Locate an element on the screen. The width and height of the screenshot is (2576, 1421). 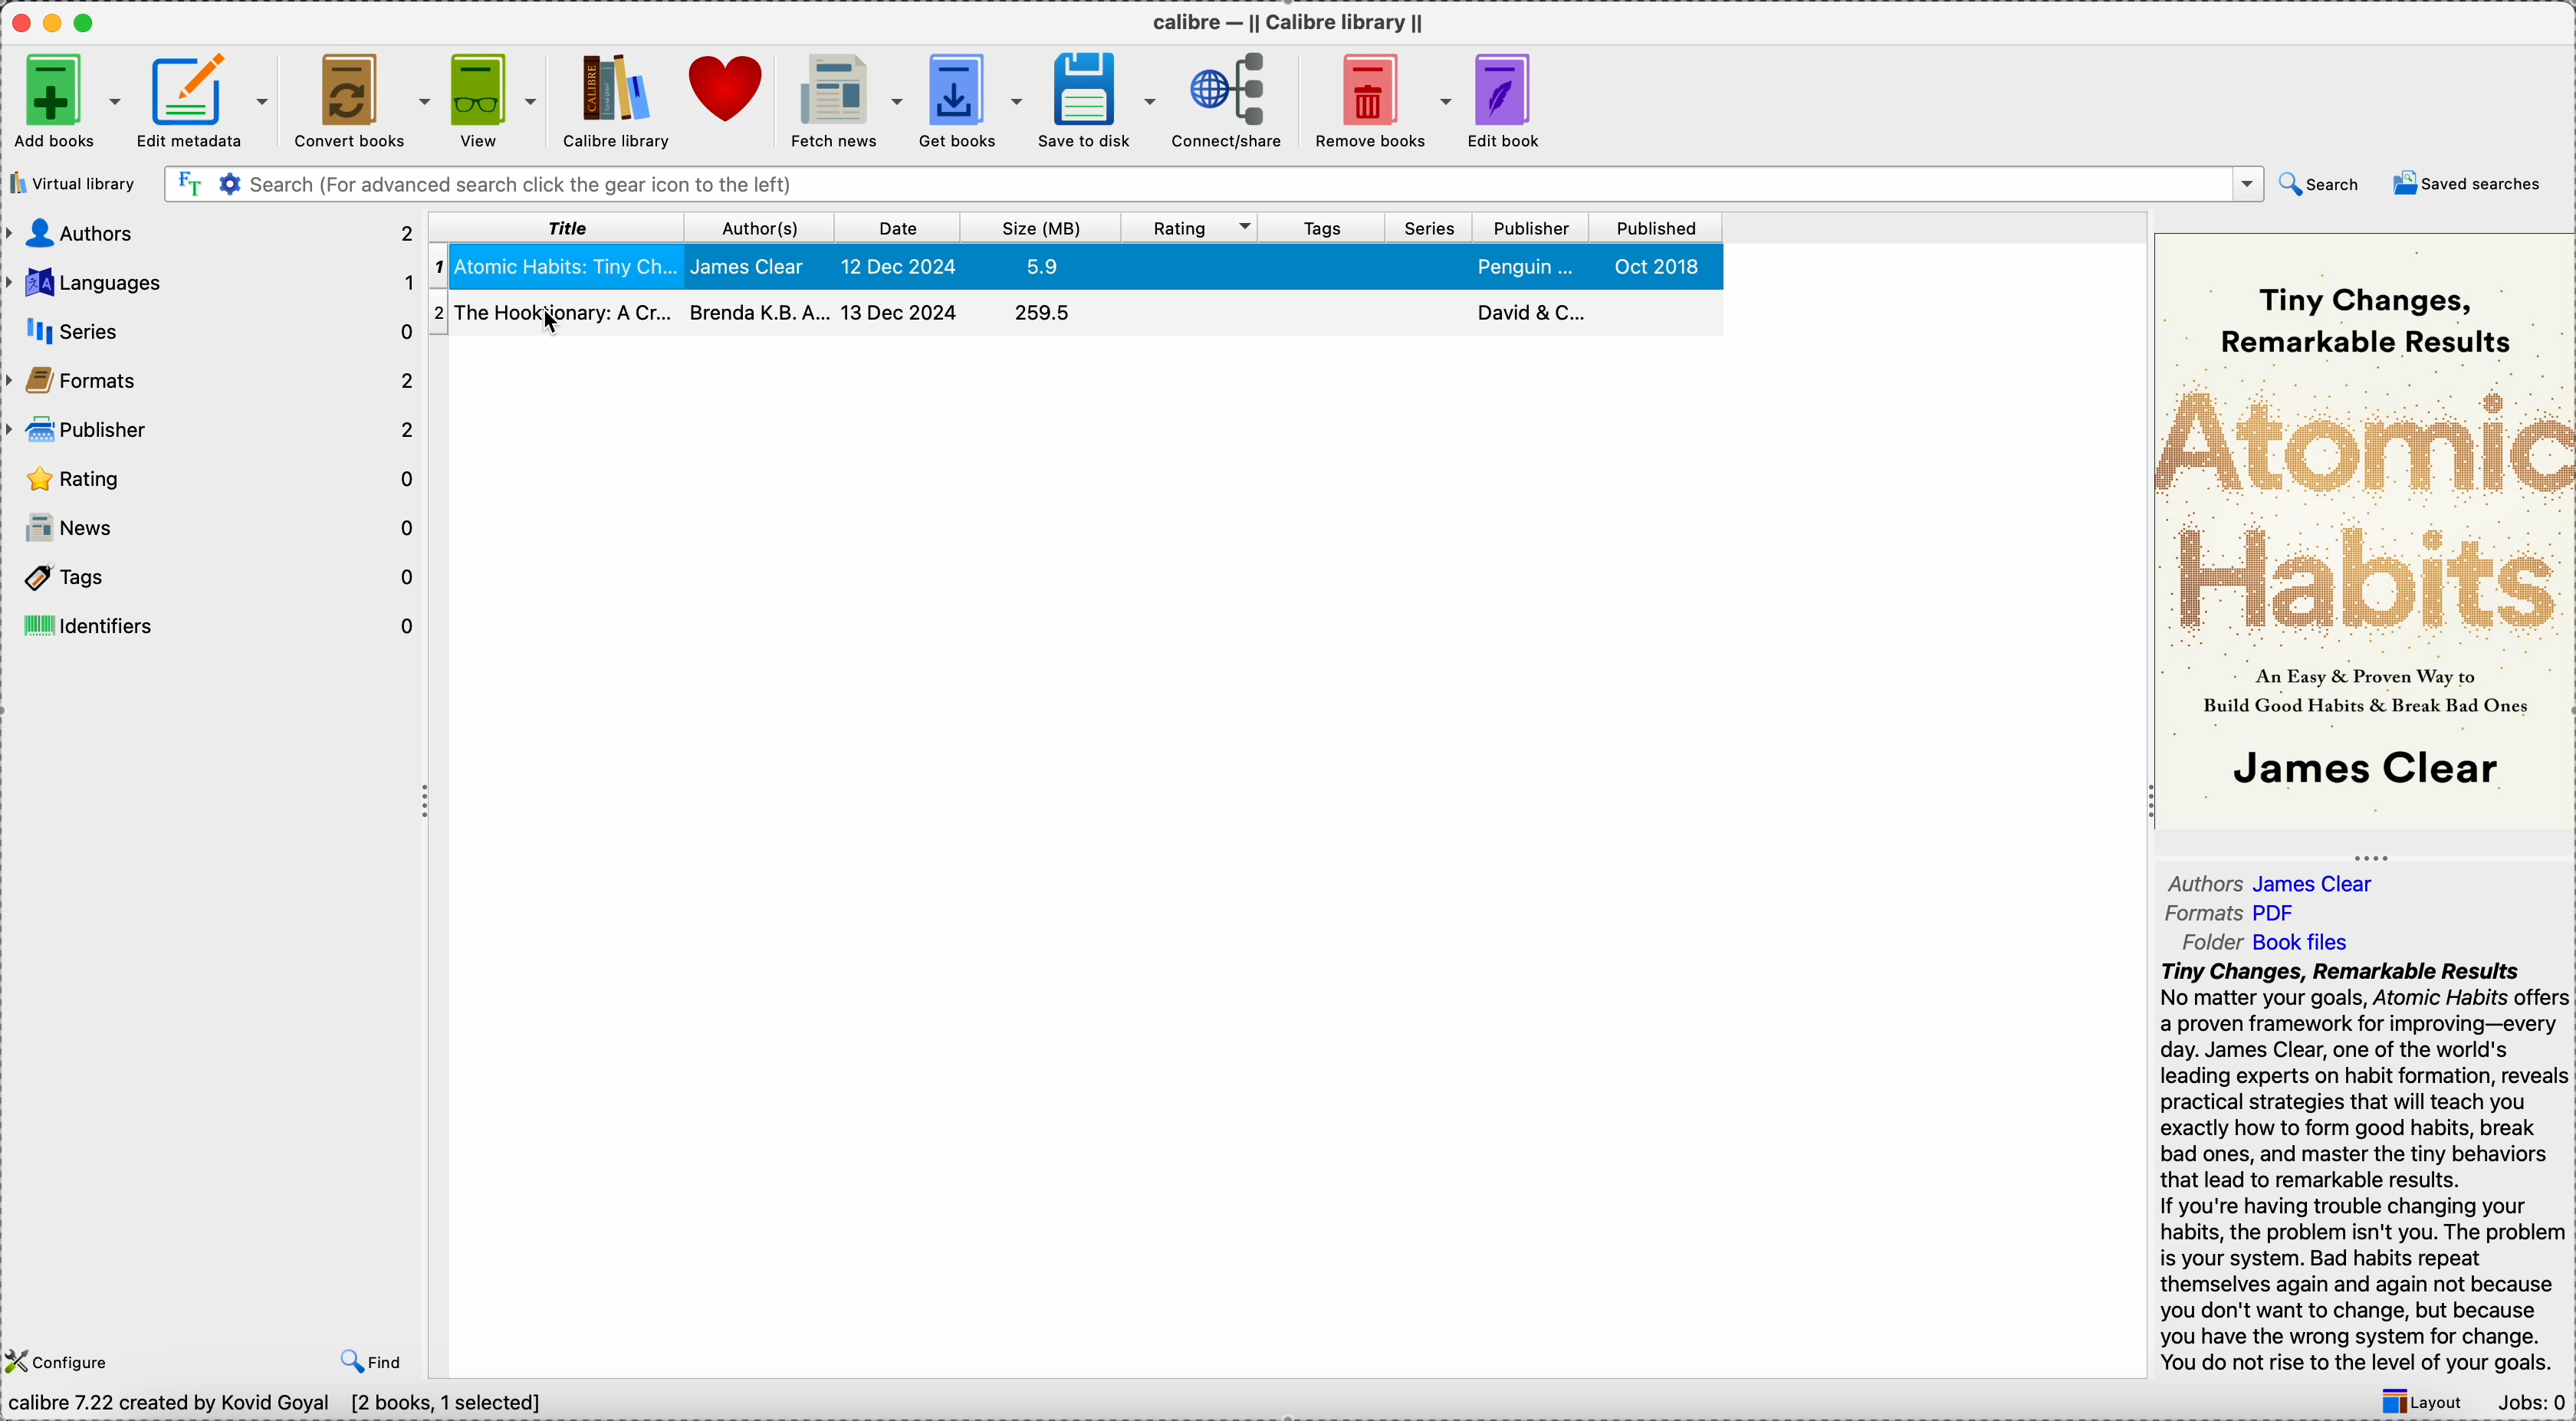
authors James Clear is located at coordinates (2272, 882).